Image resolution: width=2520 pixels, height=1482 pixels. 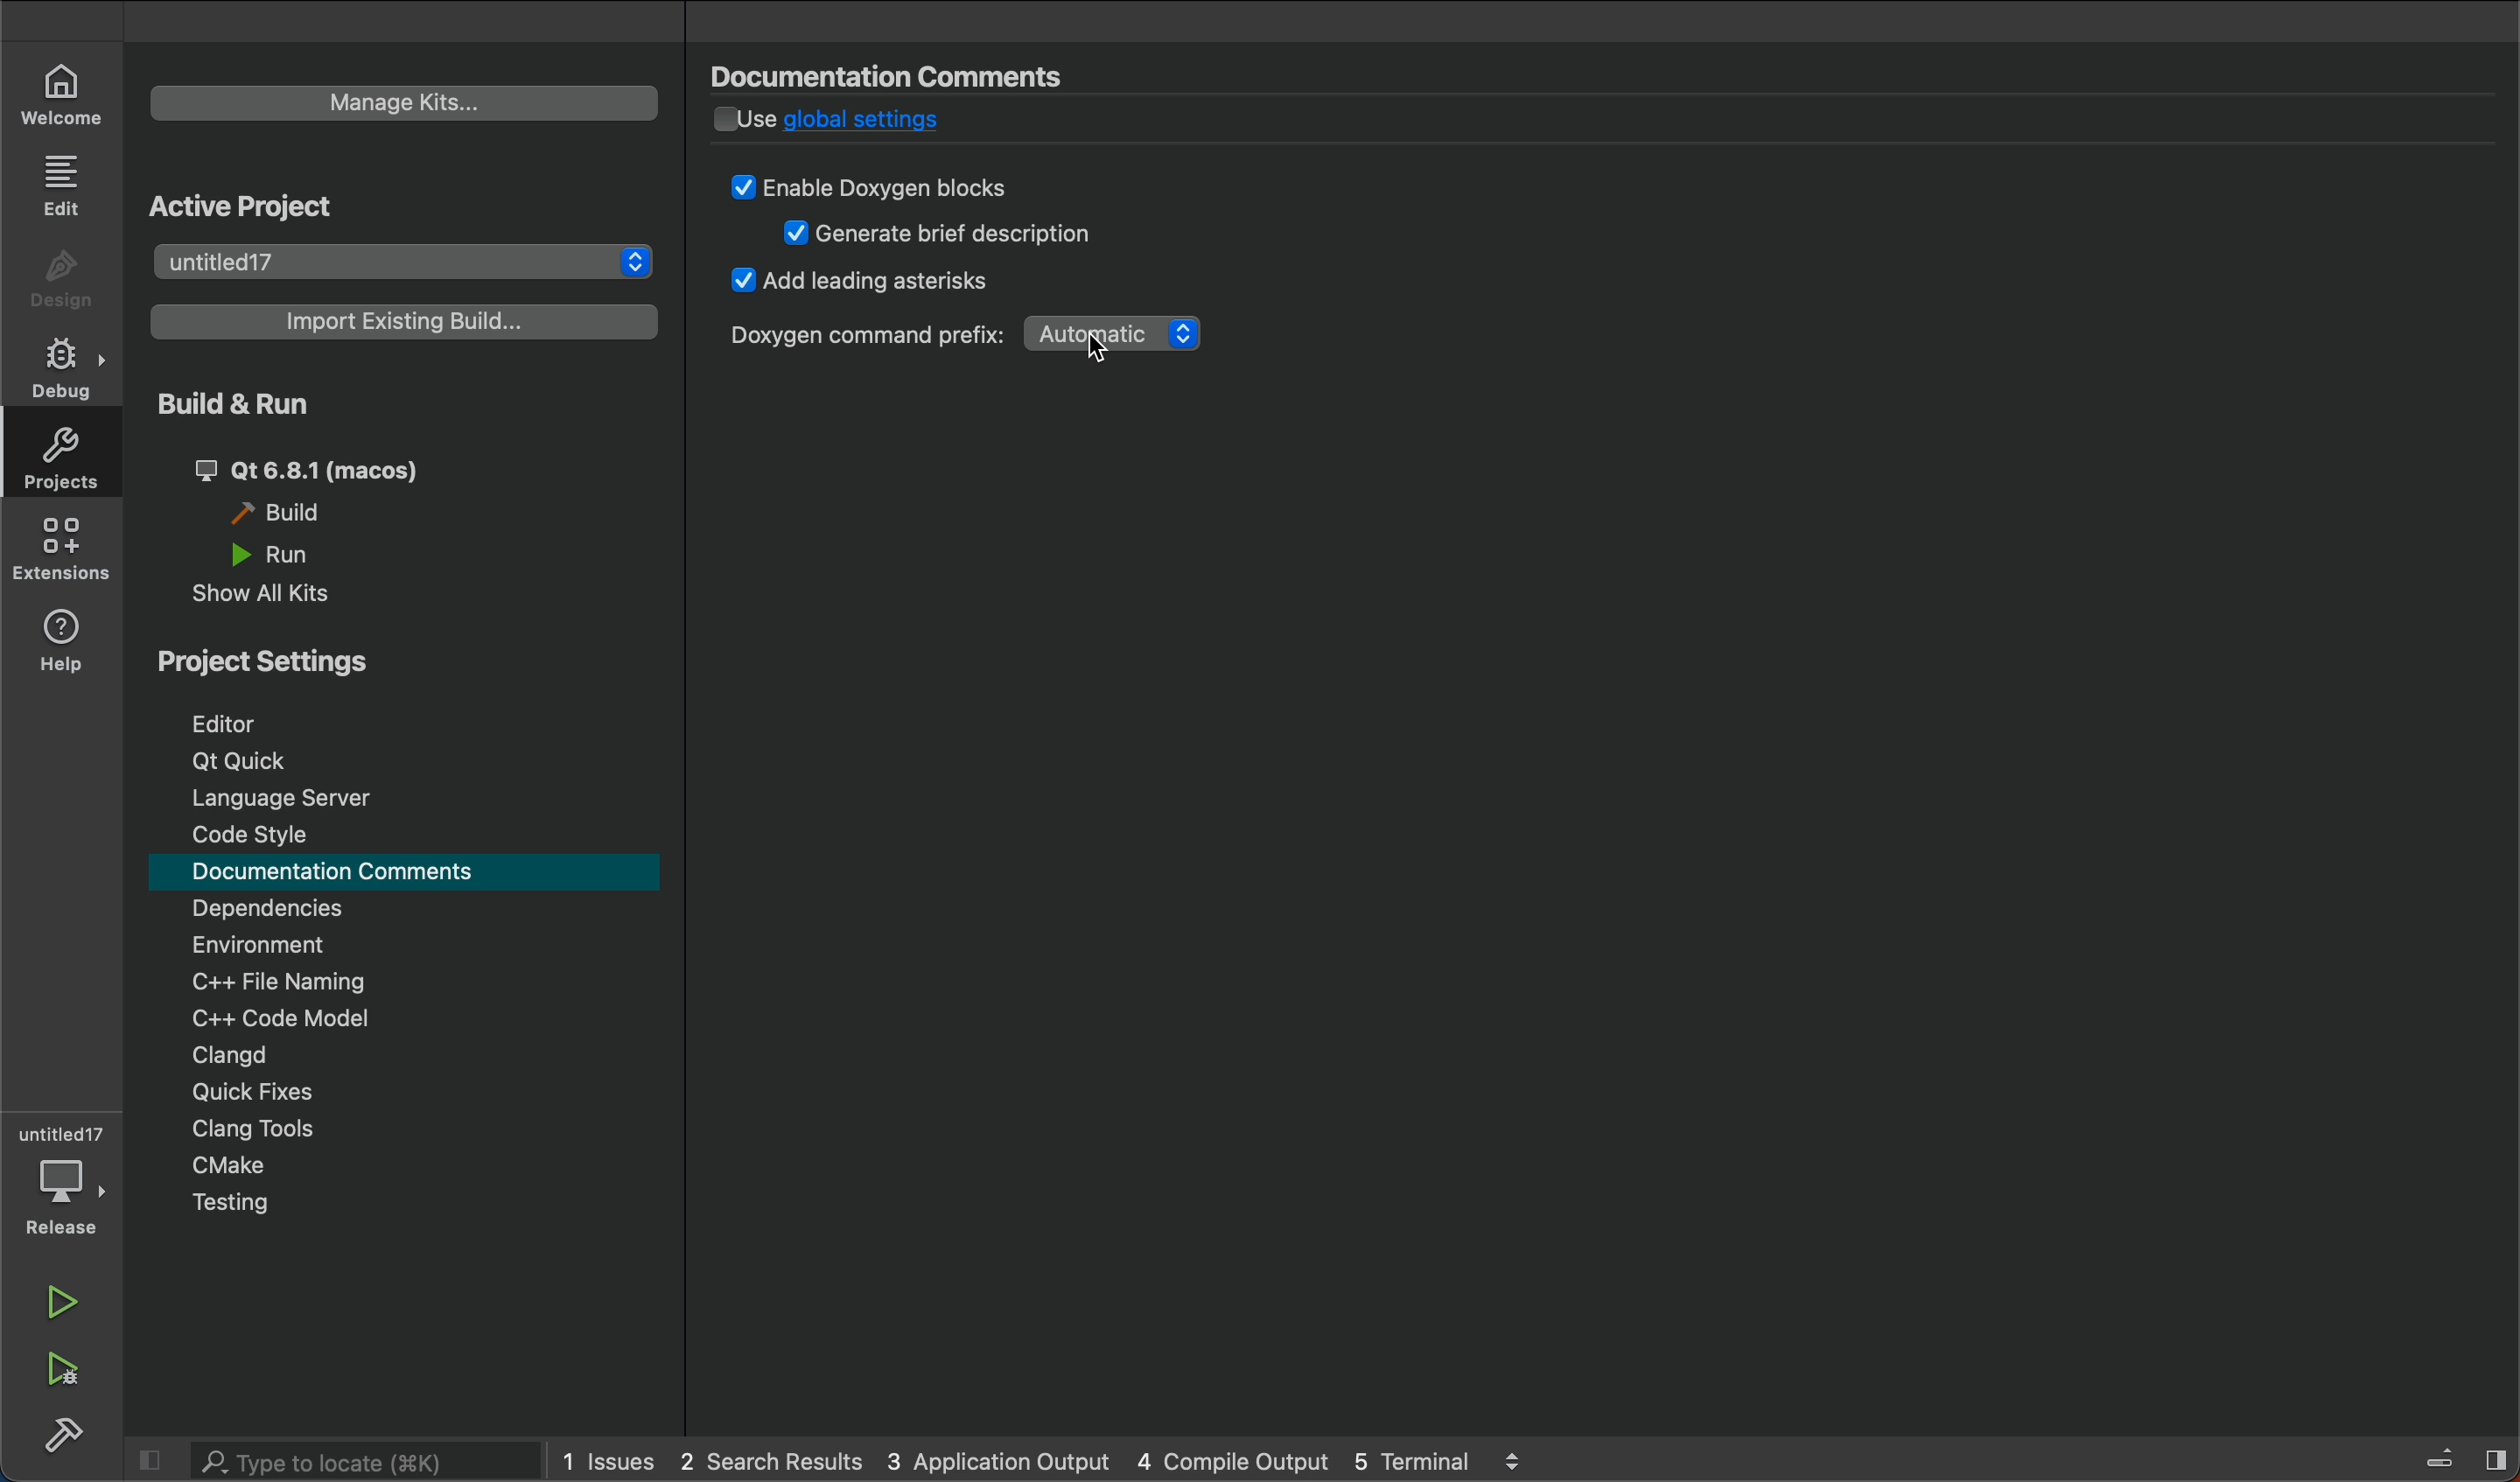 I want to click on code style, so click(x=254, y=835).